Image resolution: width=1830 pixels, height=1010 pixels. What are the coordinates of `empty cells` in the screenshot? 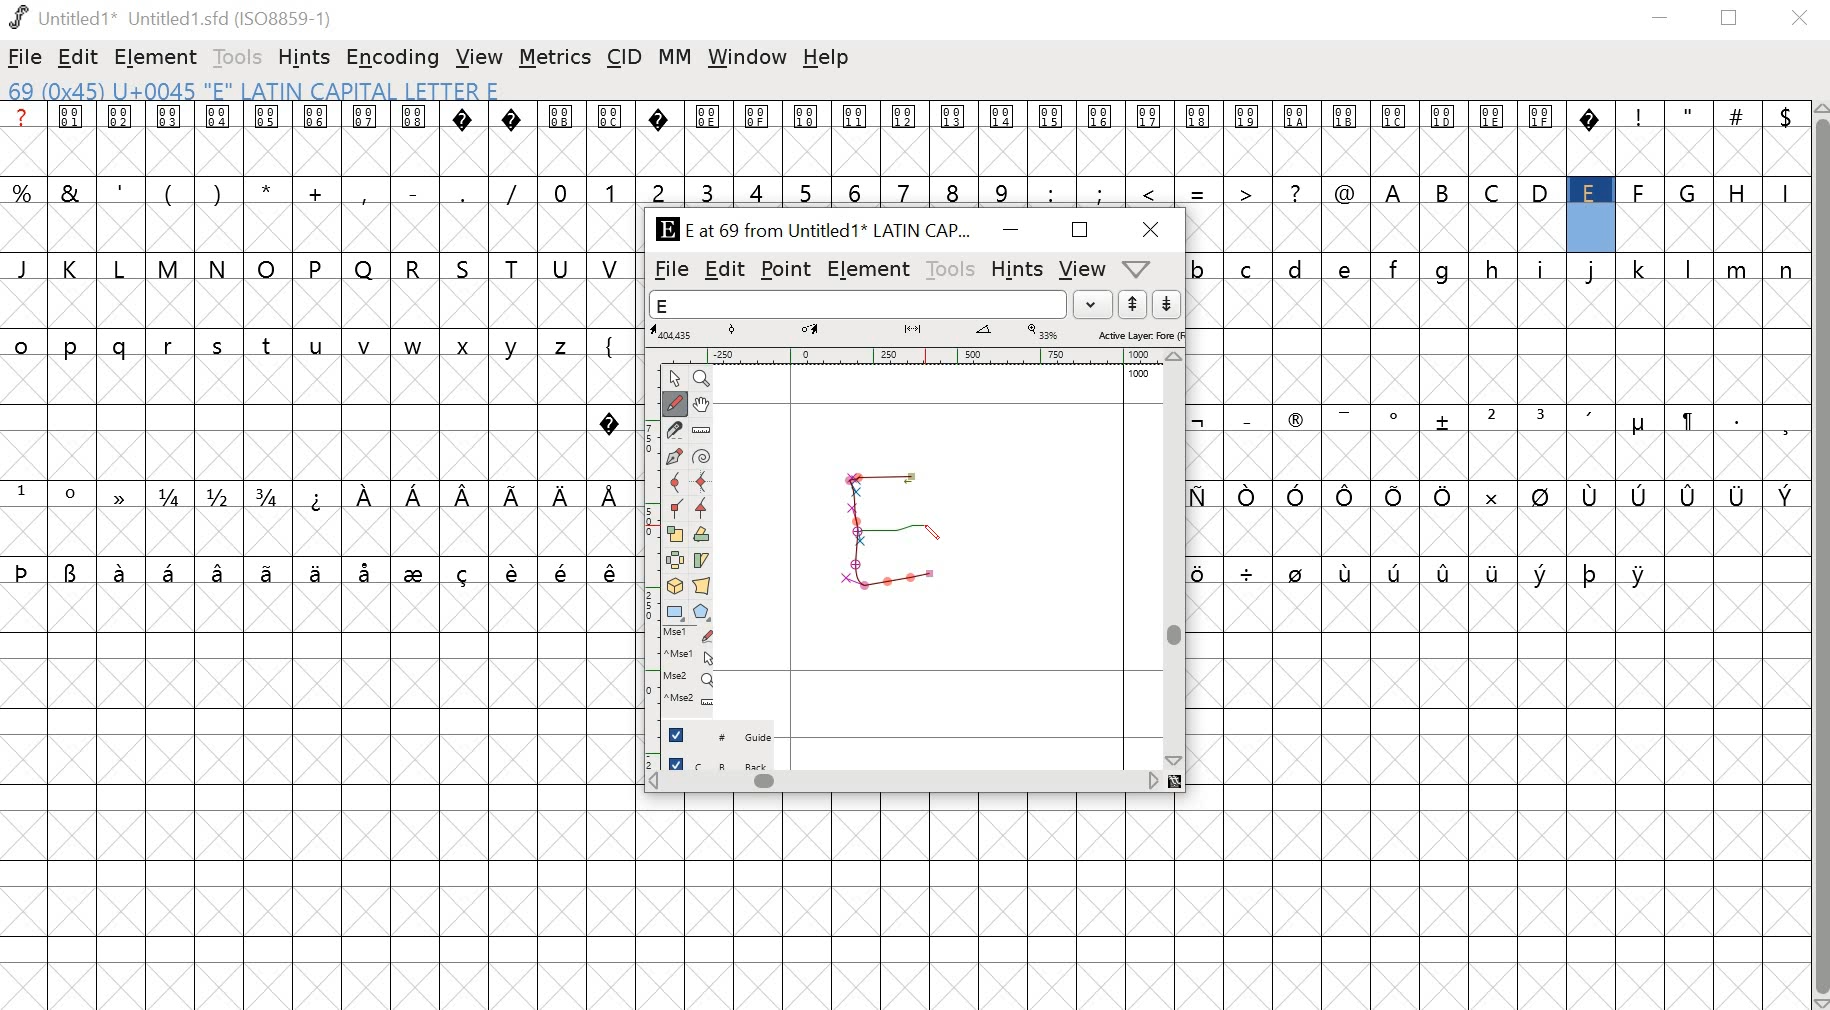 It's located at (297, 420).